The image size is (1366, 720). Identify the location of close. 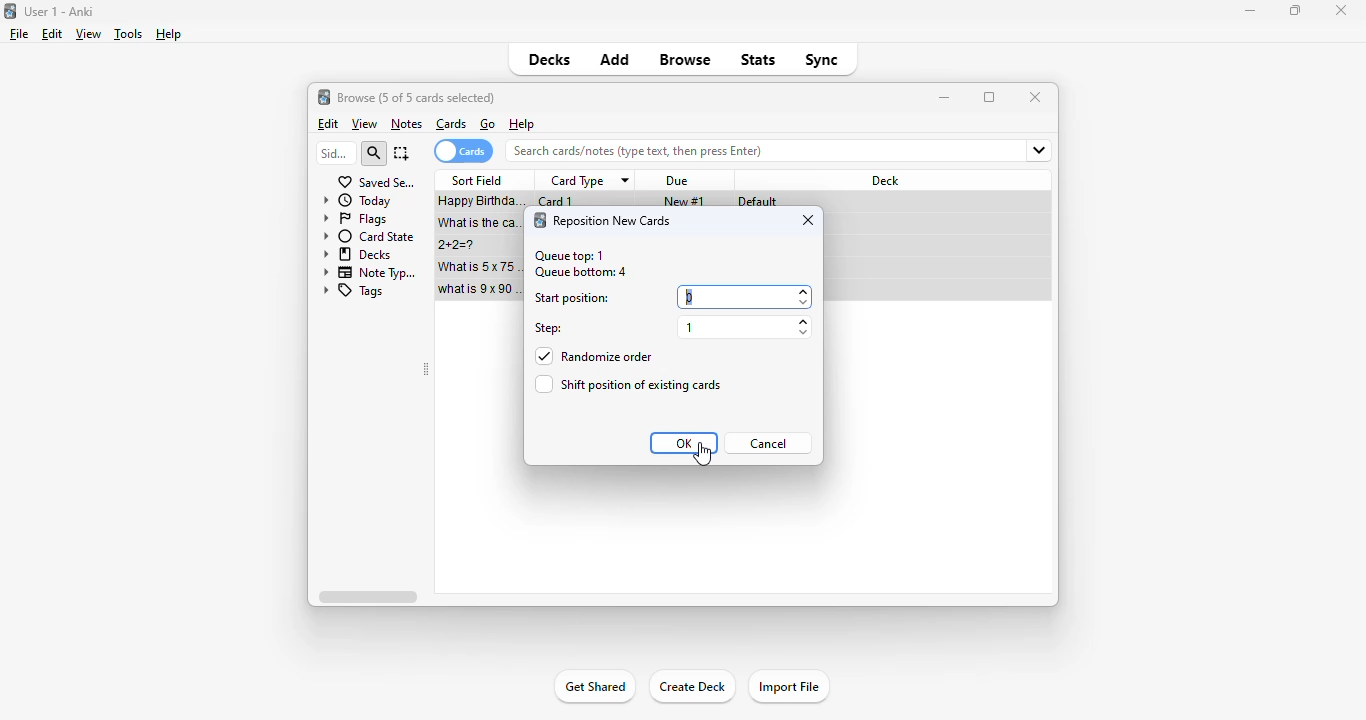
(1036, 96).